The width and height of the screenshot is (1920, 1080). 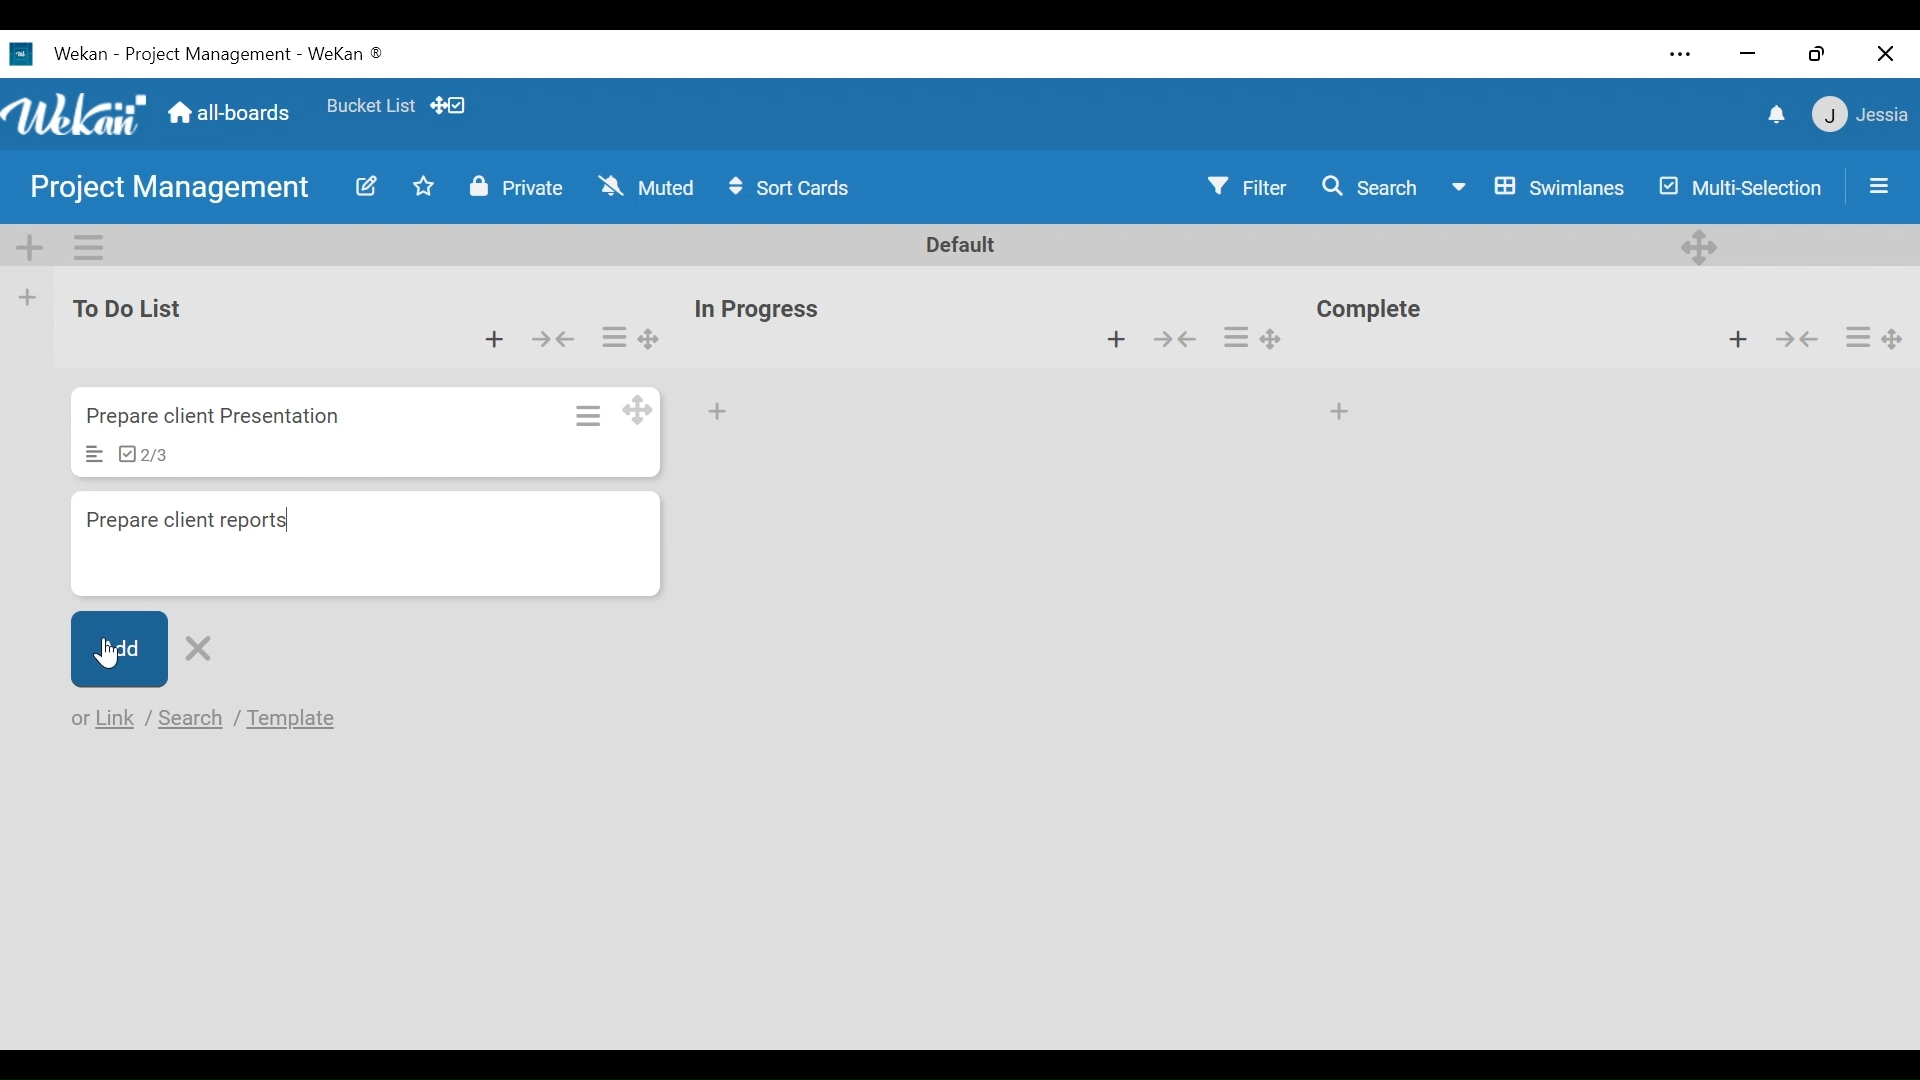 What do you see at coordinates (1873, 185) in the screenshot?
I see `Sidebar` at bounding box center [1873, 185].